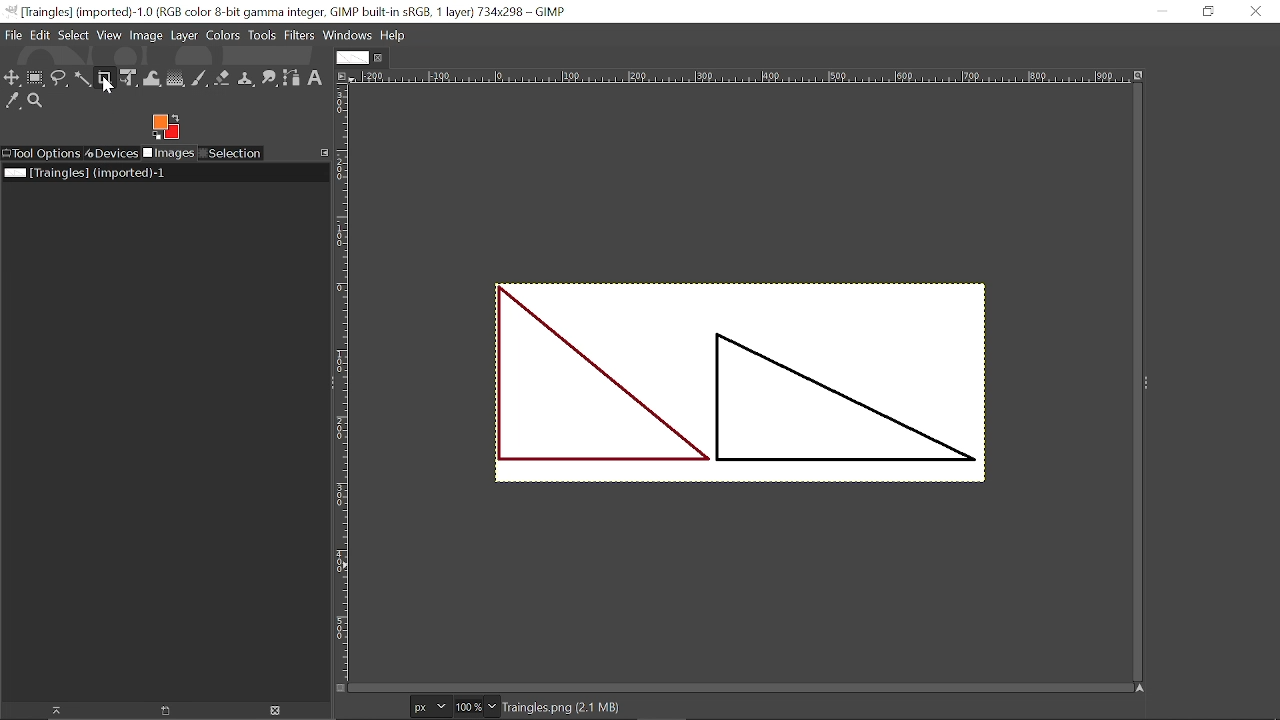 This screenshot has height=720, width=1280. I want to click on Edit, so click(42, 36).